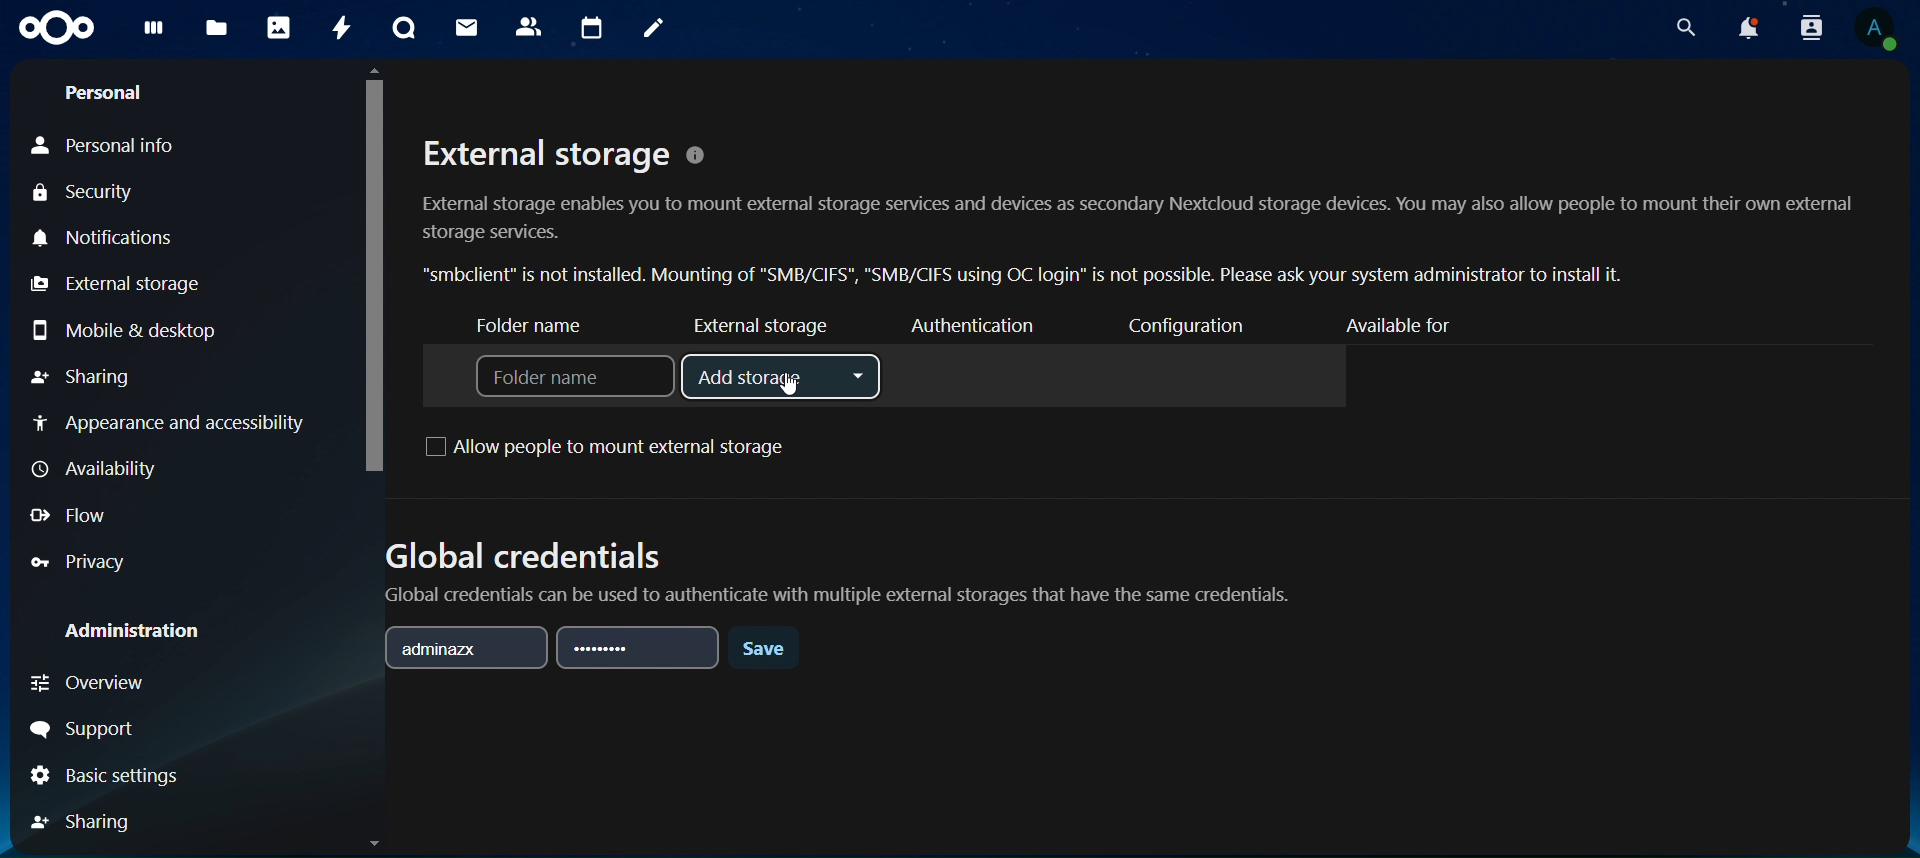  I want to click on External storage ©

External storage enables you to mount external storage services and devices as secondary Nextcloud storage devices. You may also allow people to mount their own external
storage services.

“smbclient” is not installed. Mounting of "SMB/CIFS", "SMB/CIFS using OC login” is not possible. Please ask your system administrator to install it., so click(1138, 208).